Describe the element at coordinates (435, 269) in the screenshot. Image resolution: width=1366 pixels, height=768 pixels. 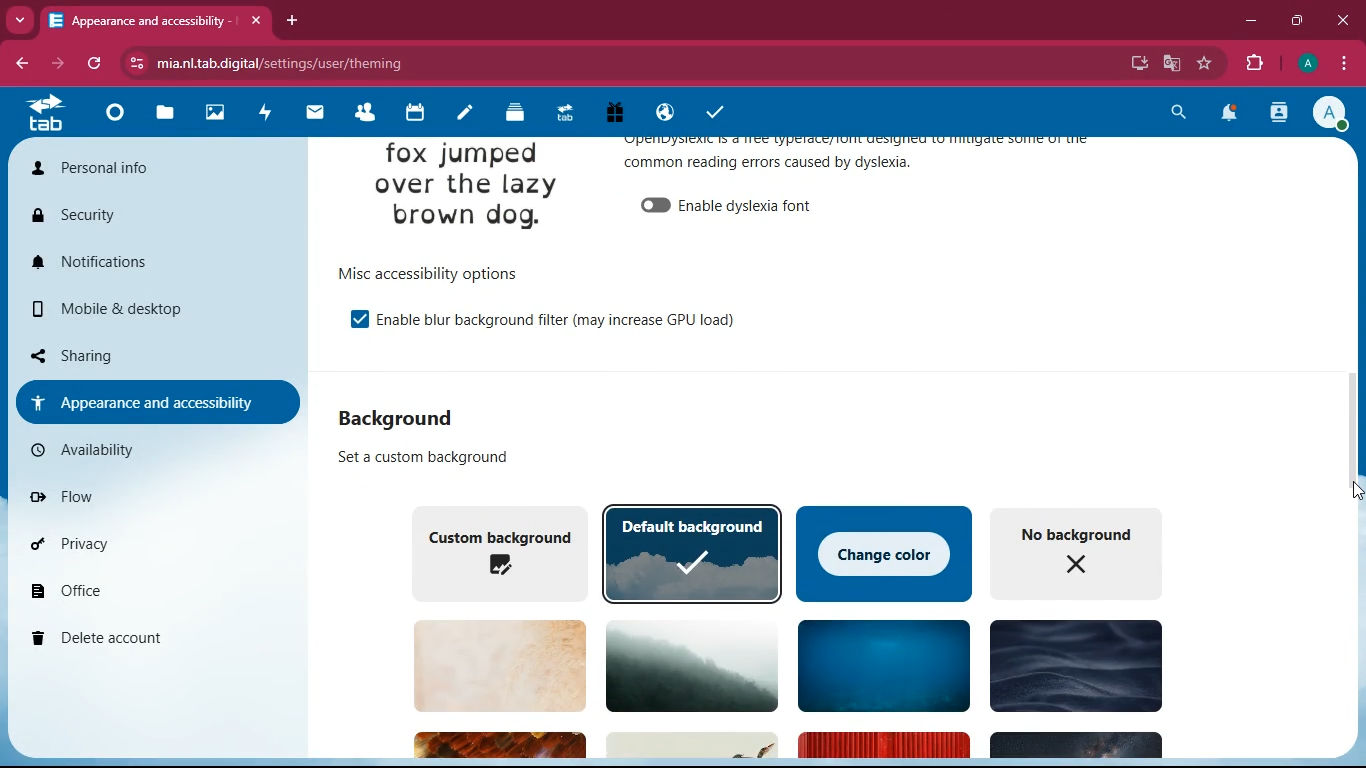
I see `options` at that location.